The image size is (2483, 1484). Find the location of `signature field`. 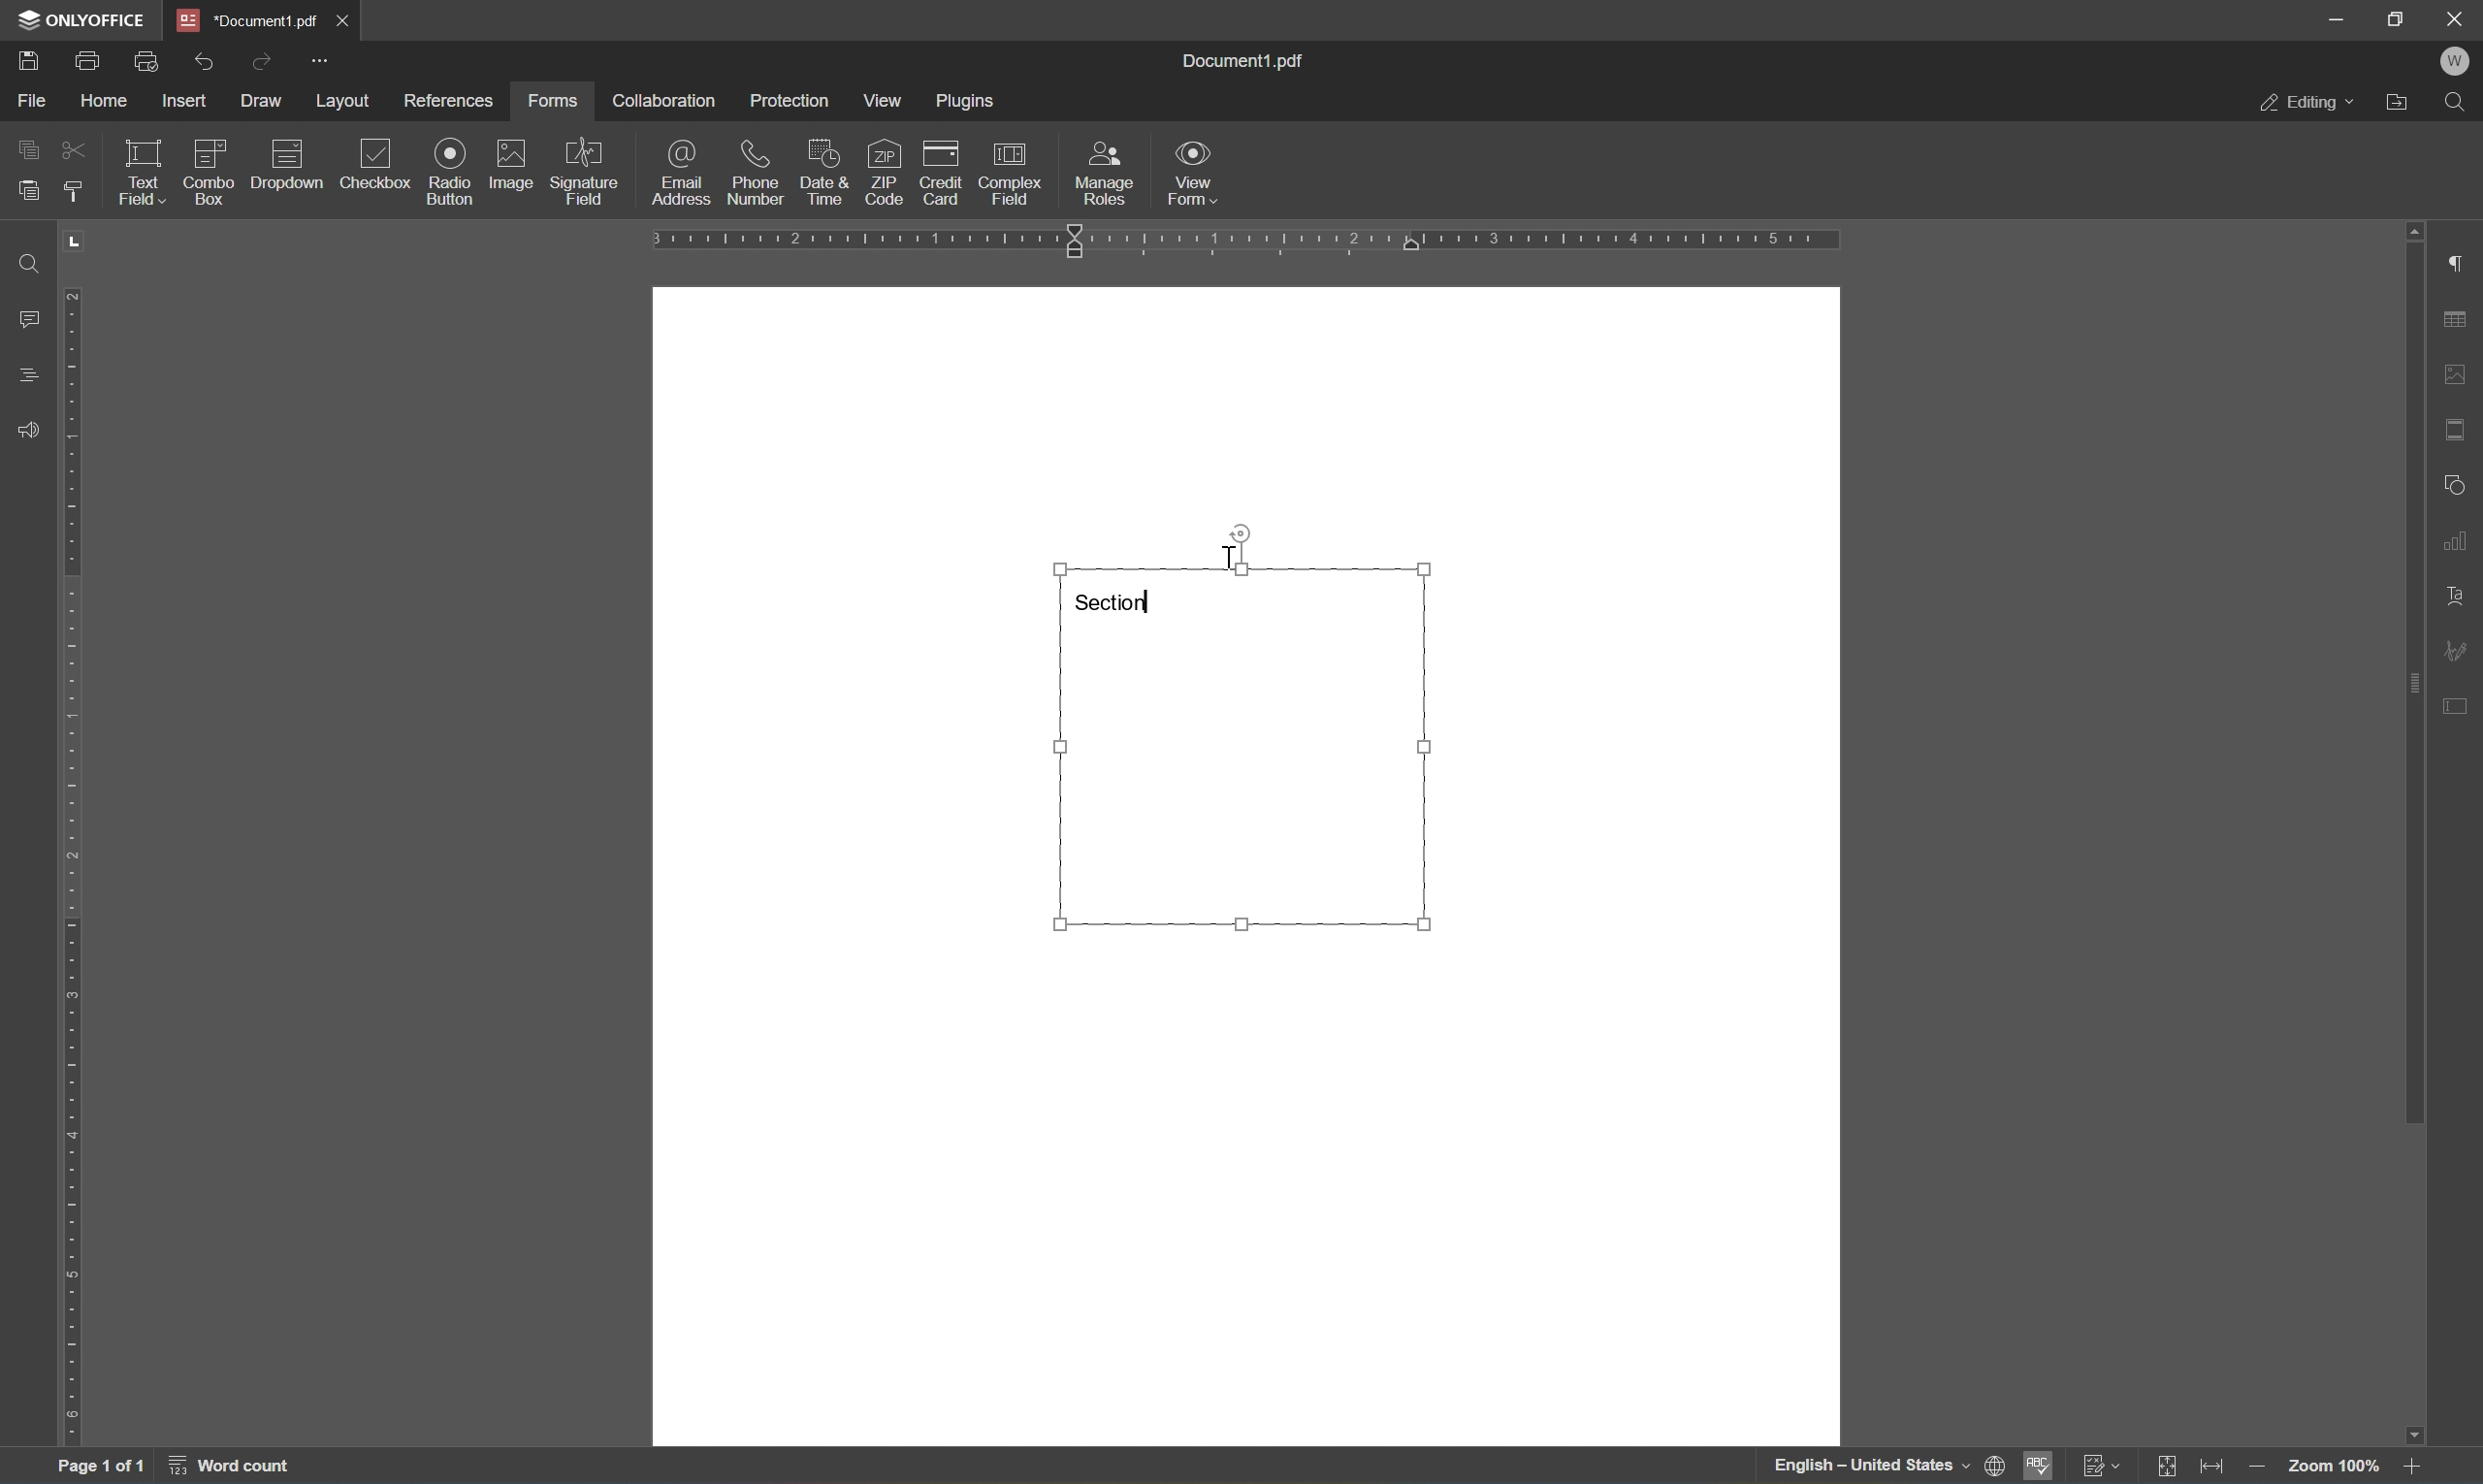

signature field is located at coordinates (585, 174).